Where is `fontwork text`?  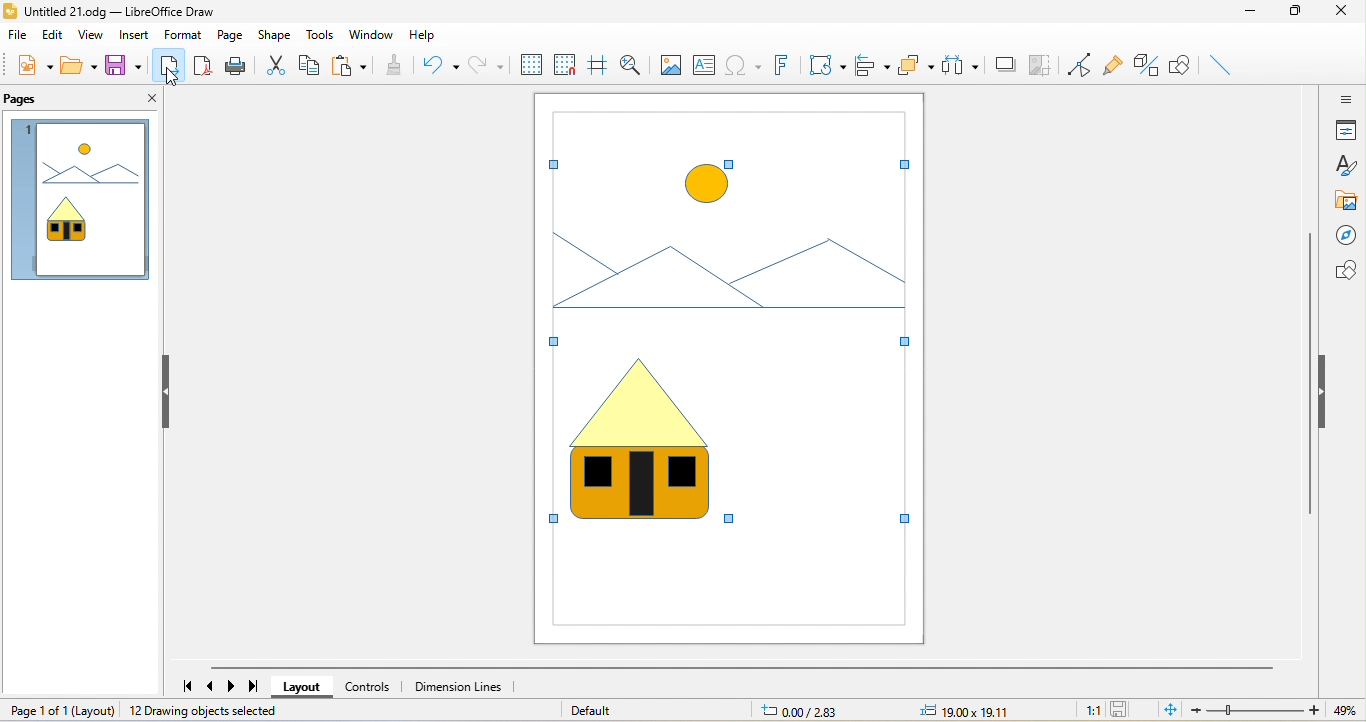
fontwork text is located at coordinates (779, 64).